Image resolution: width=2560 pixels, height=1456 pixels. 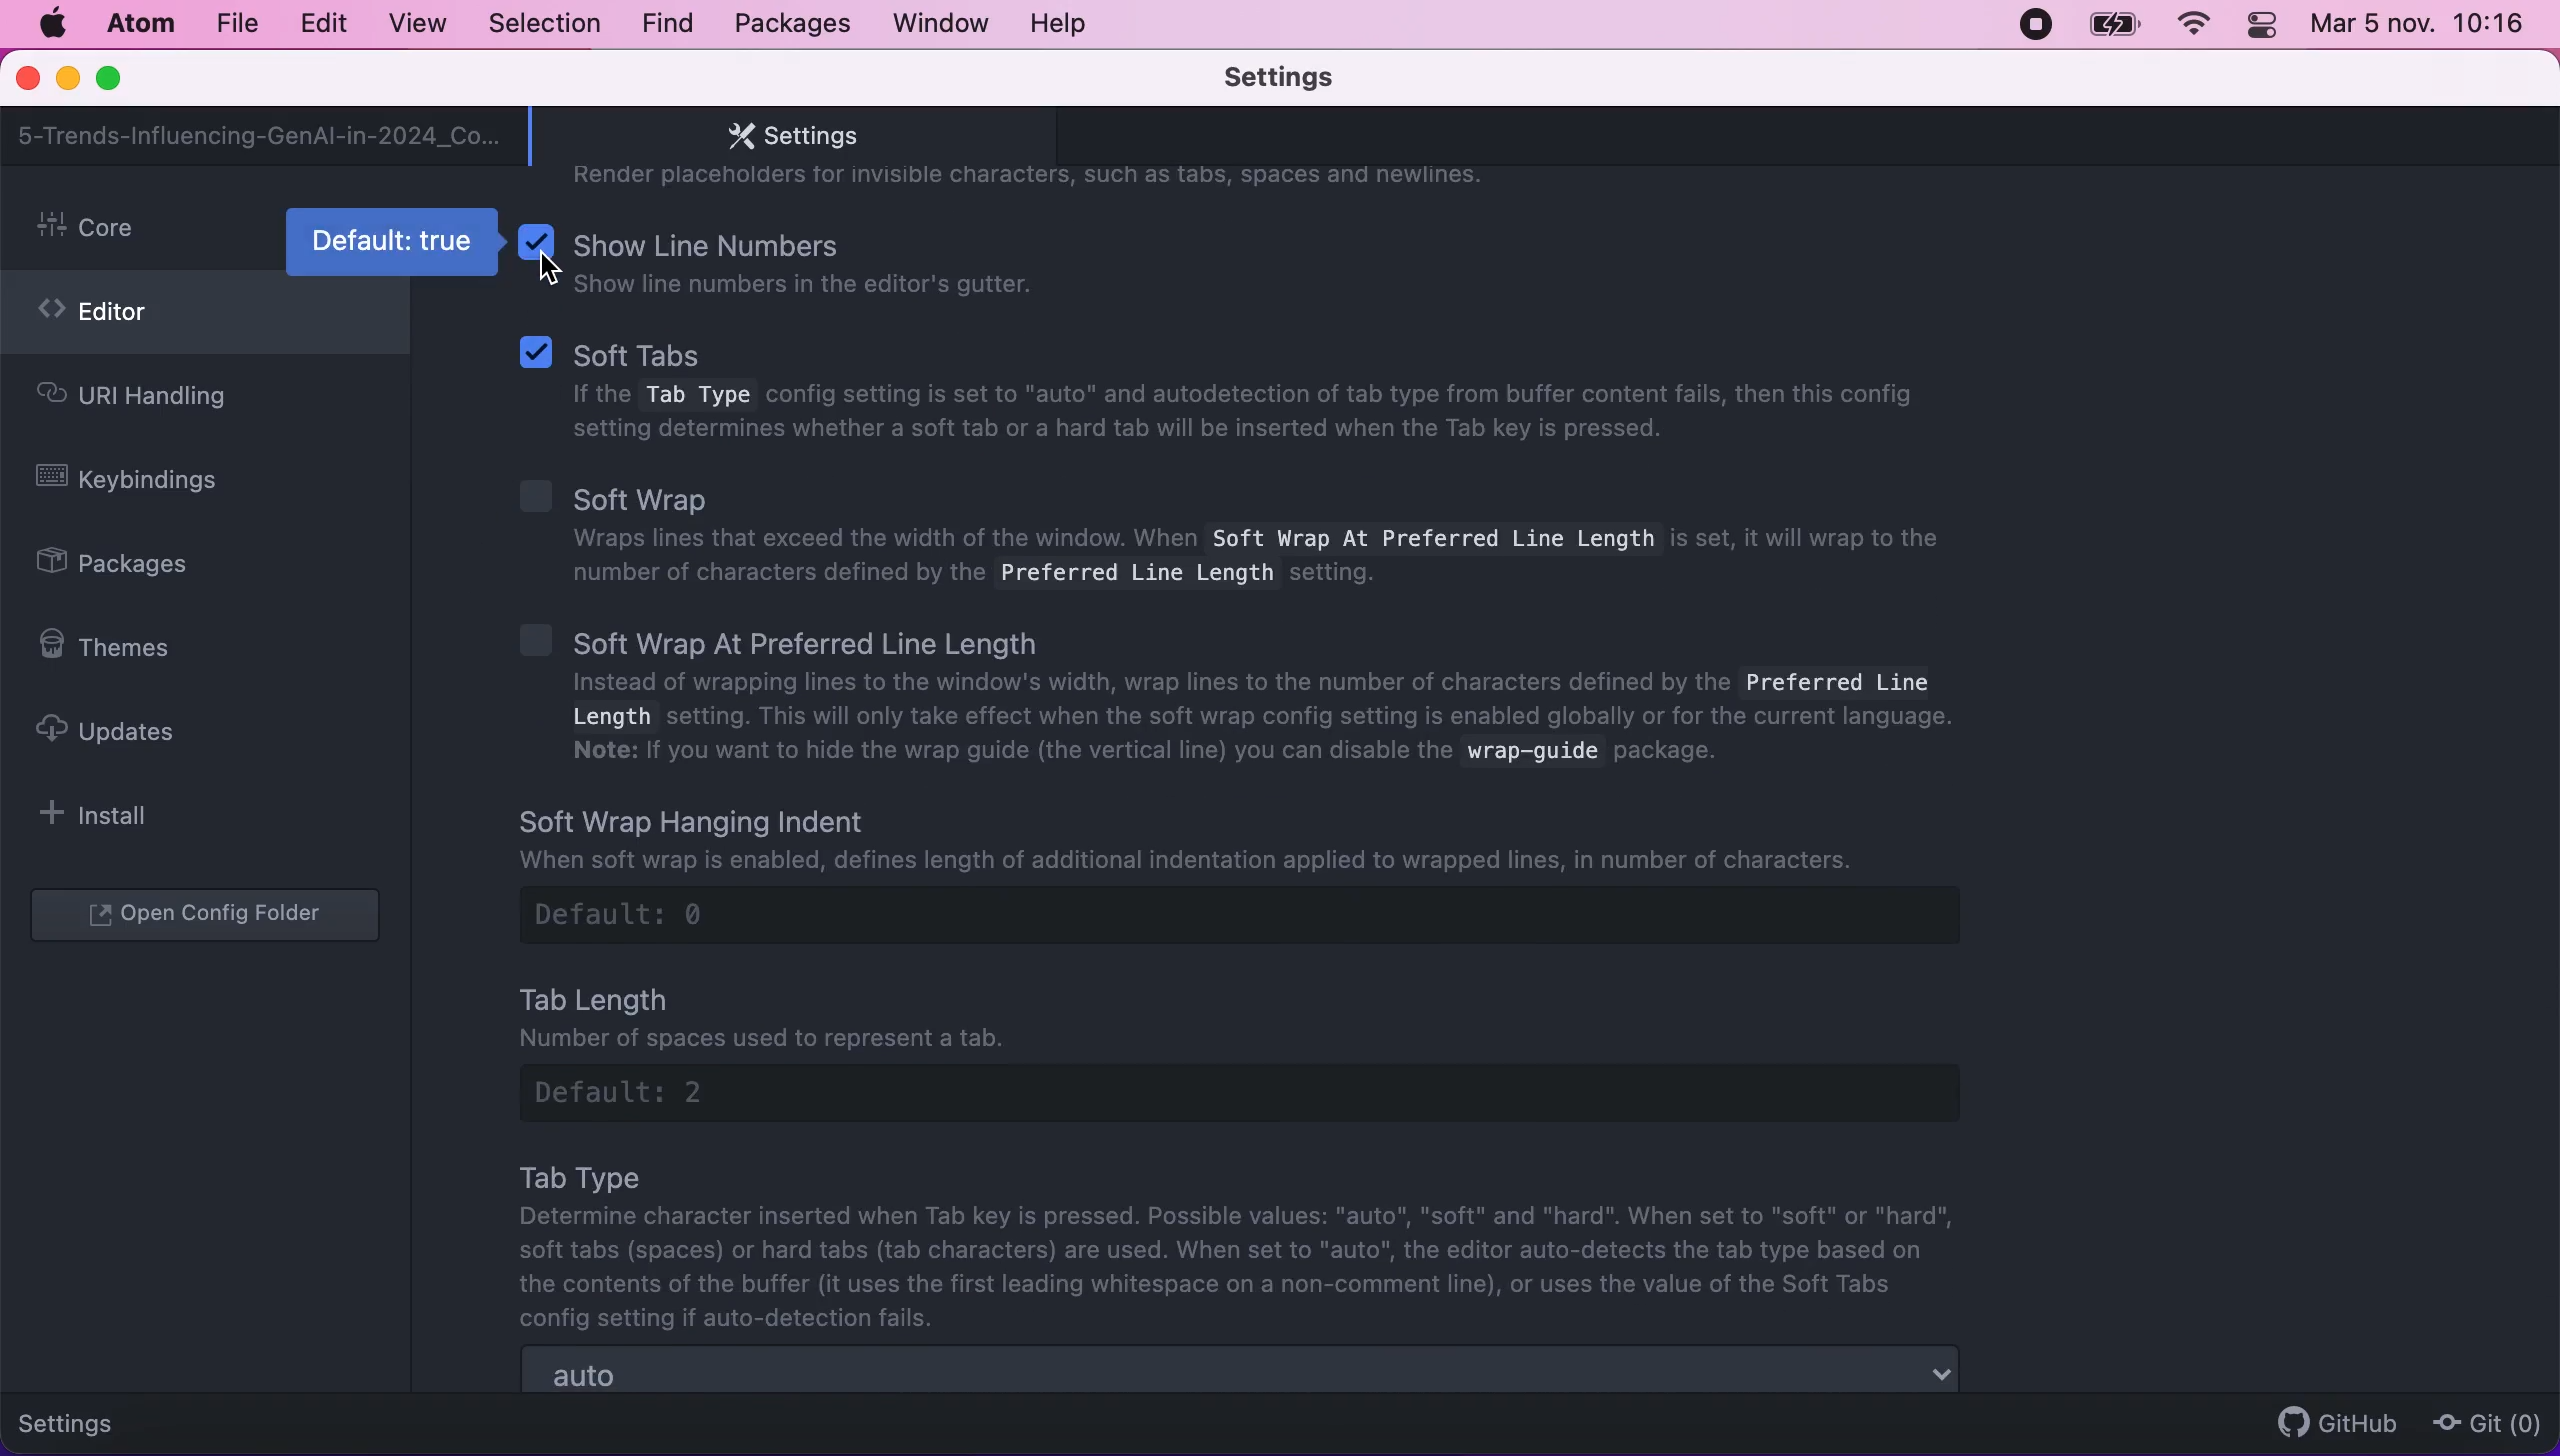 I want to click on view, so click(x=411, y=24).